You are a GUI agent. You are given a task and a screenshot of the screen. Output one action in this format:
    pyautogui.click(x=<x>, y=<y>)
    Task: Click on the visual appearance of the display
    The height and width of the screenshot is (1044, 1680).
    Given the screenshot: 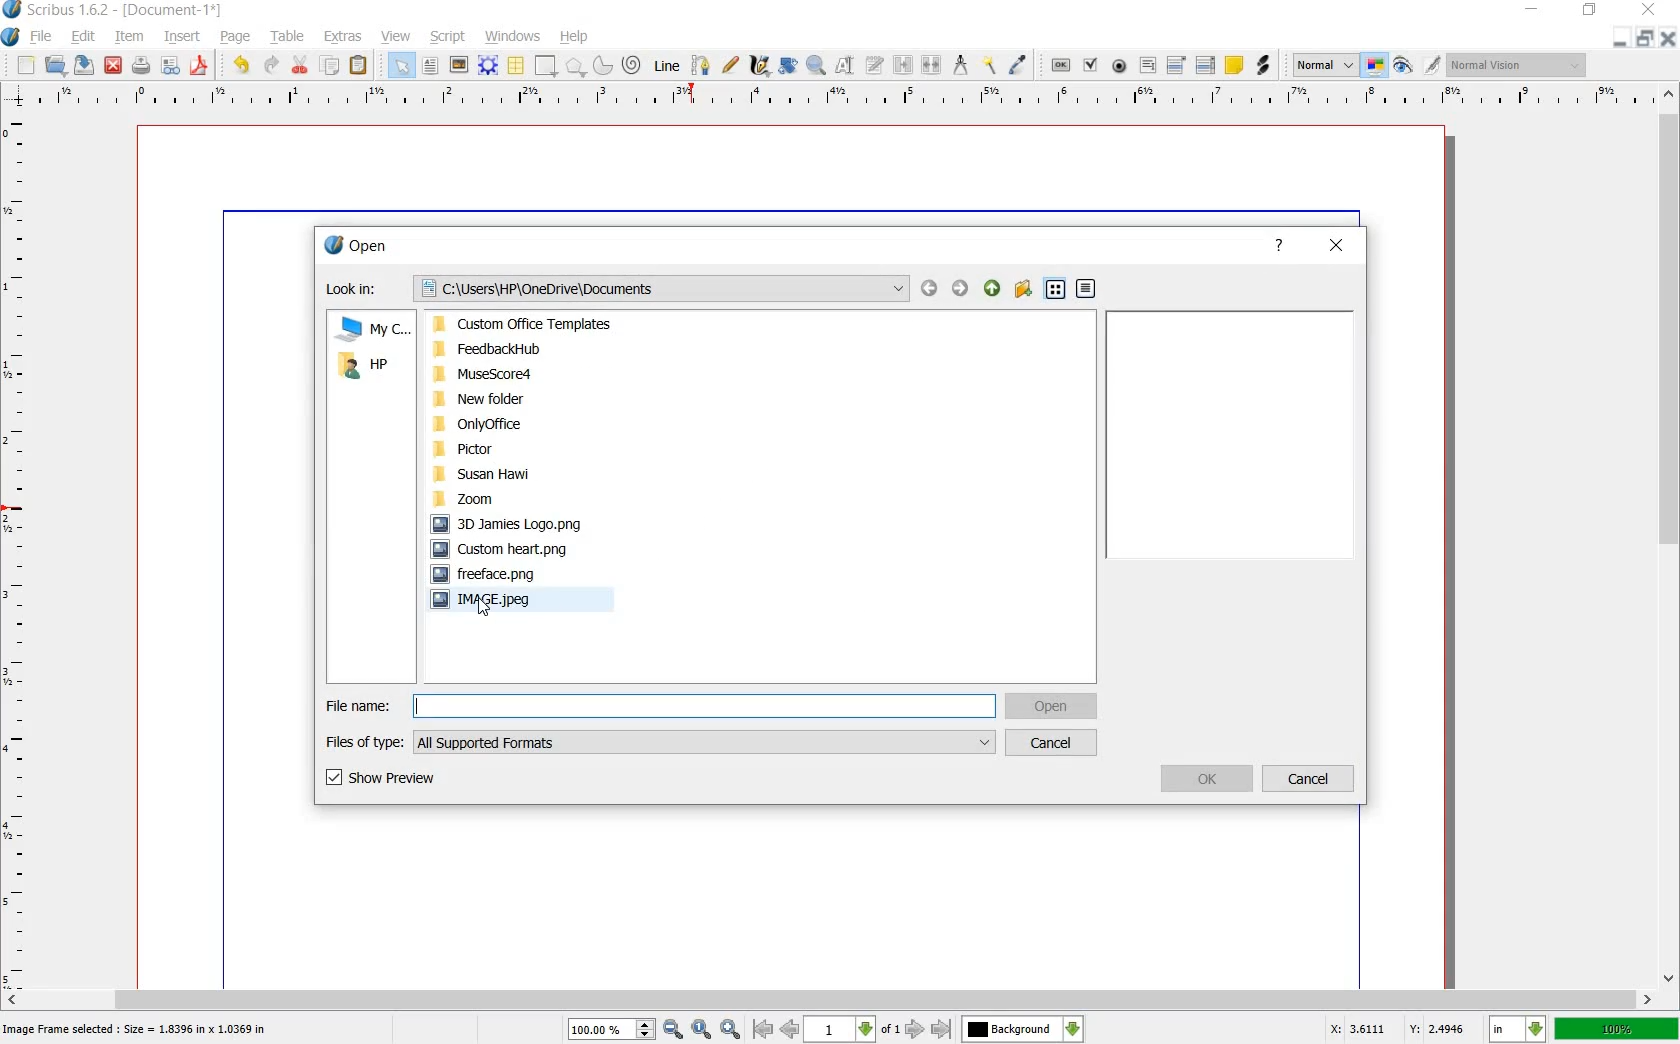 What is the action you would take?
    pyautogui.click(x=1515, y=66)
    